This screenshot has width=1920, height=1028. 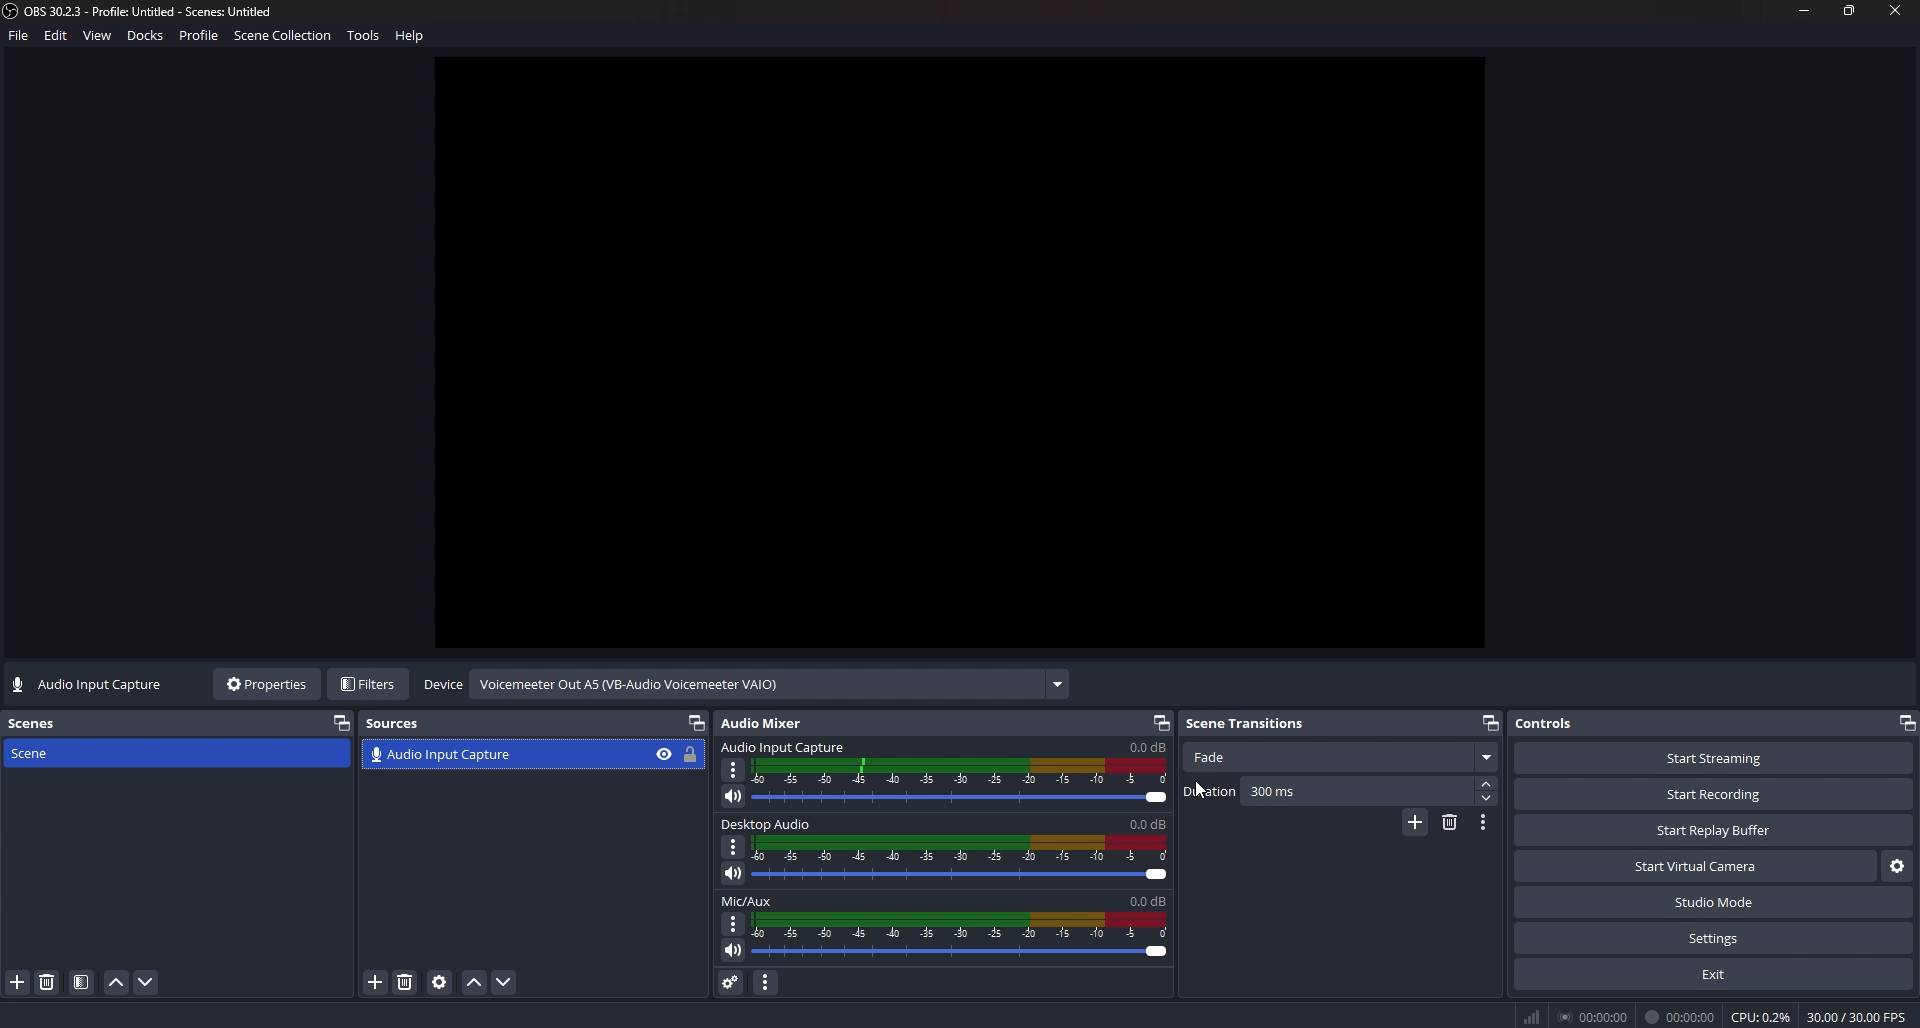 What do you see at coordinates (1715, 831) in the screenshot?
I see `start replay buffer` at bounding box center [1715, 831].